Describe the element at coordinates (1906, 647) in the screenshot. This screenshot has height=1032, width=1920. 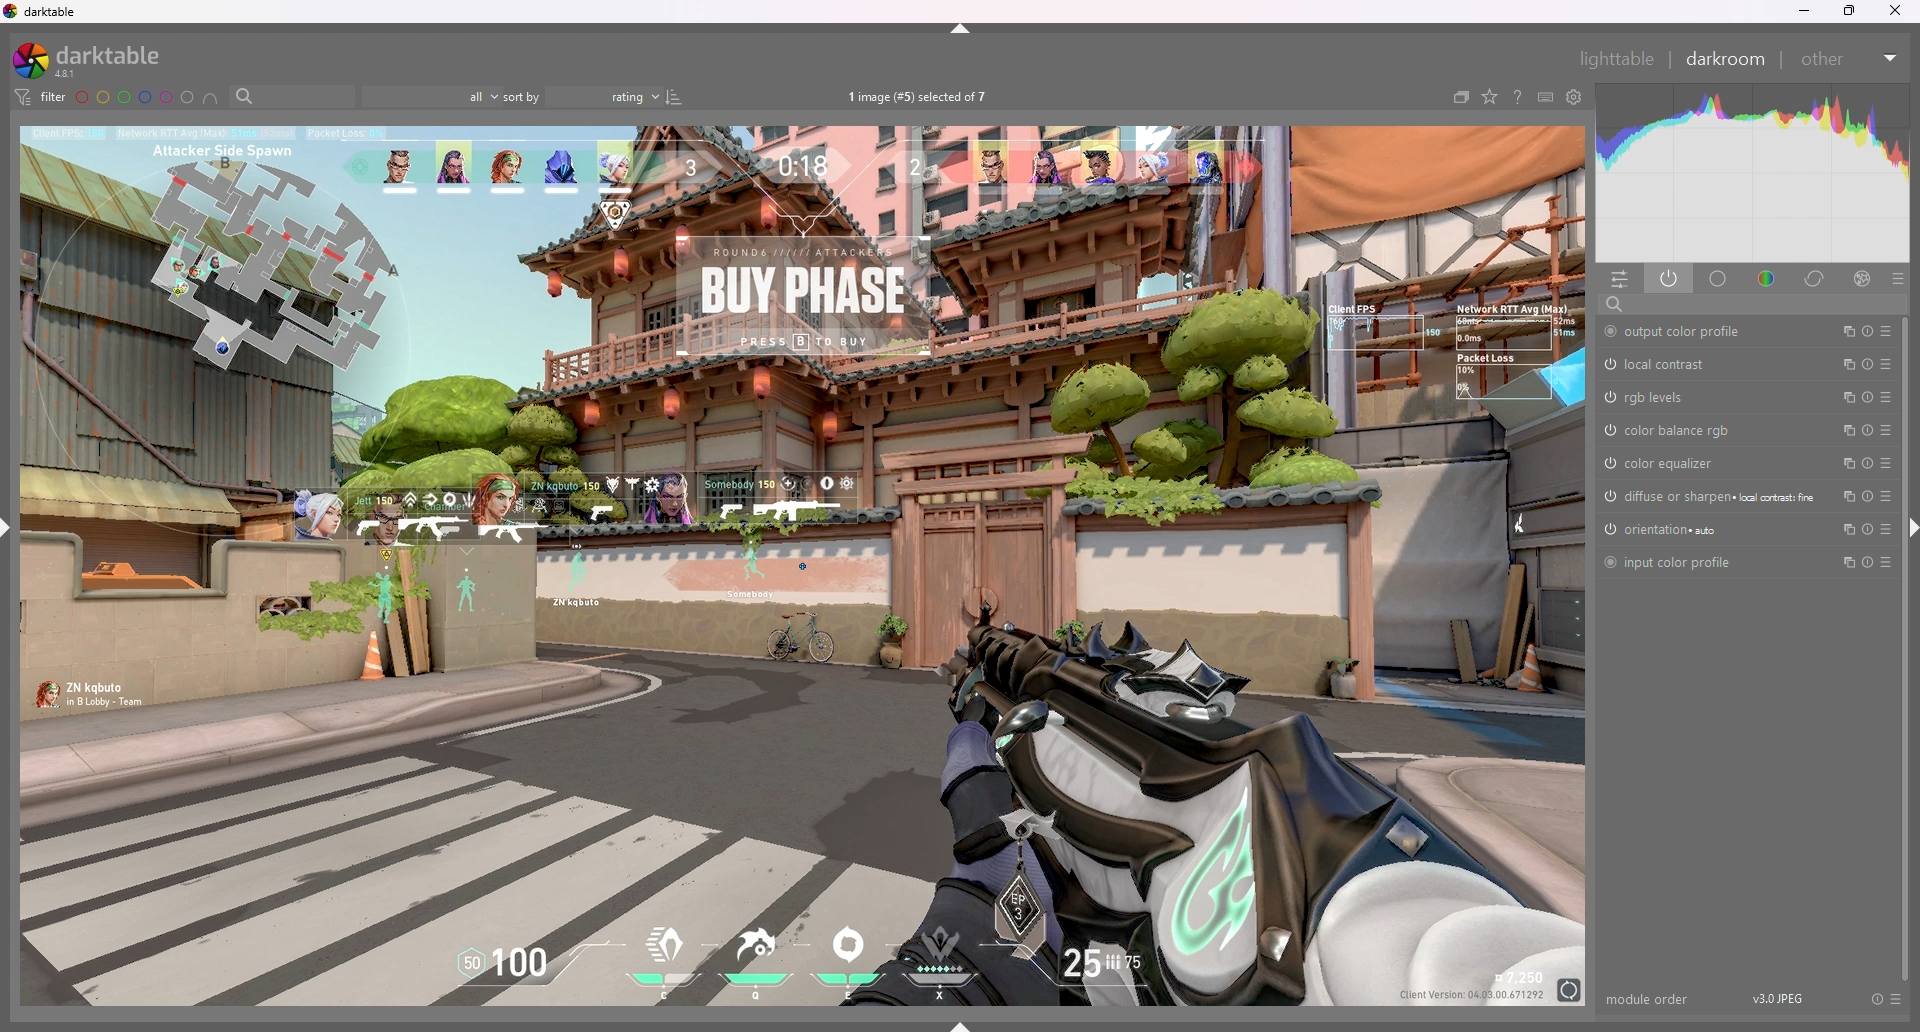
I see `scroll bar` at that location.